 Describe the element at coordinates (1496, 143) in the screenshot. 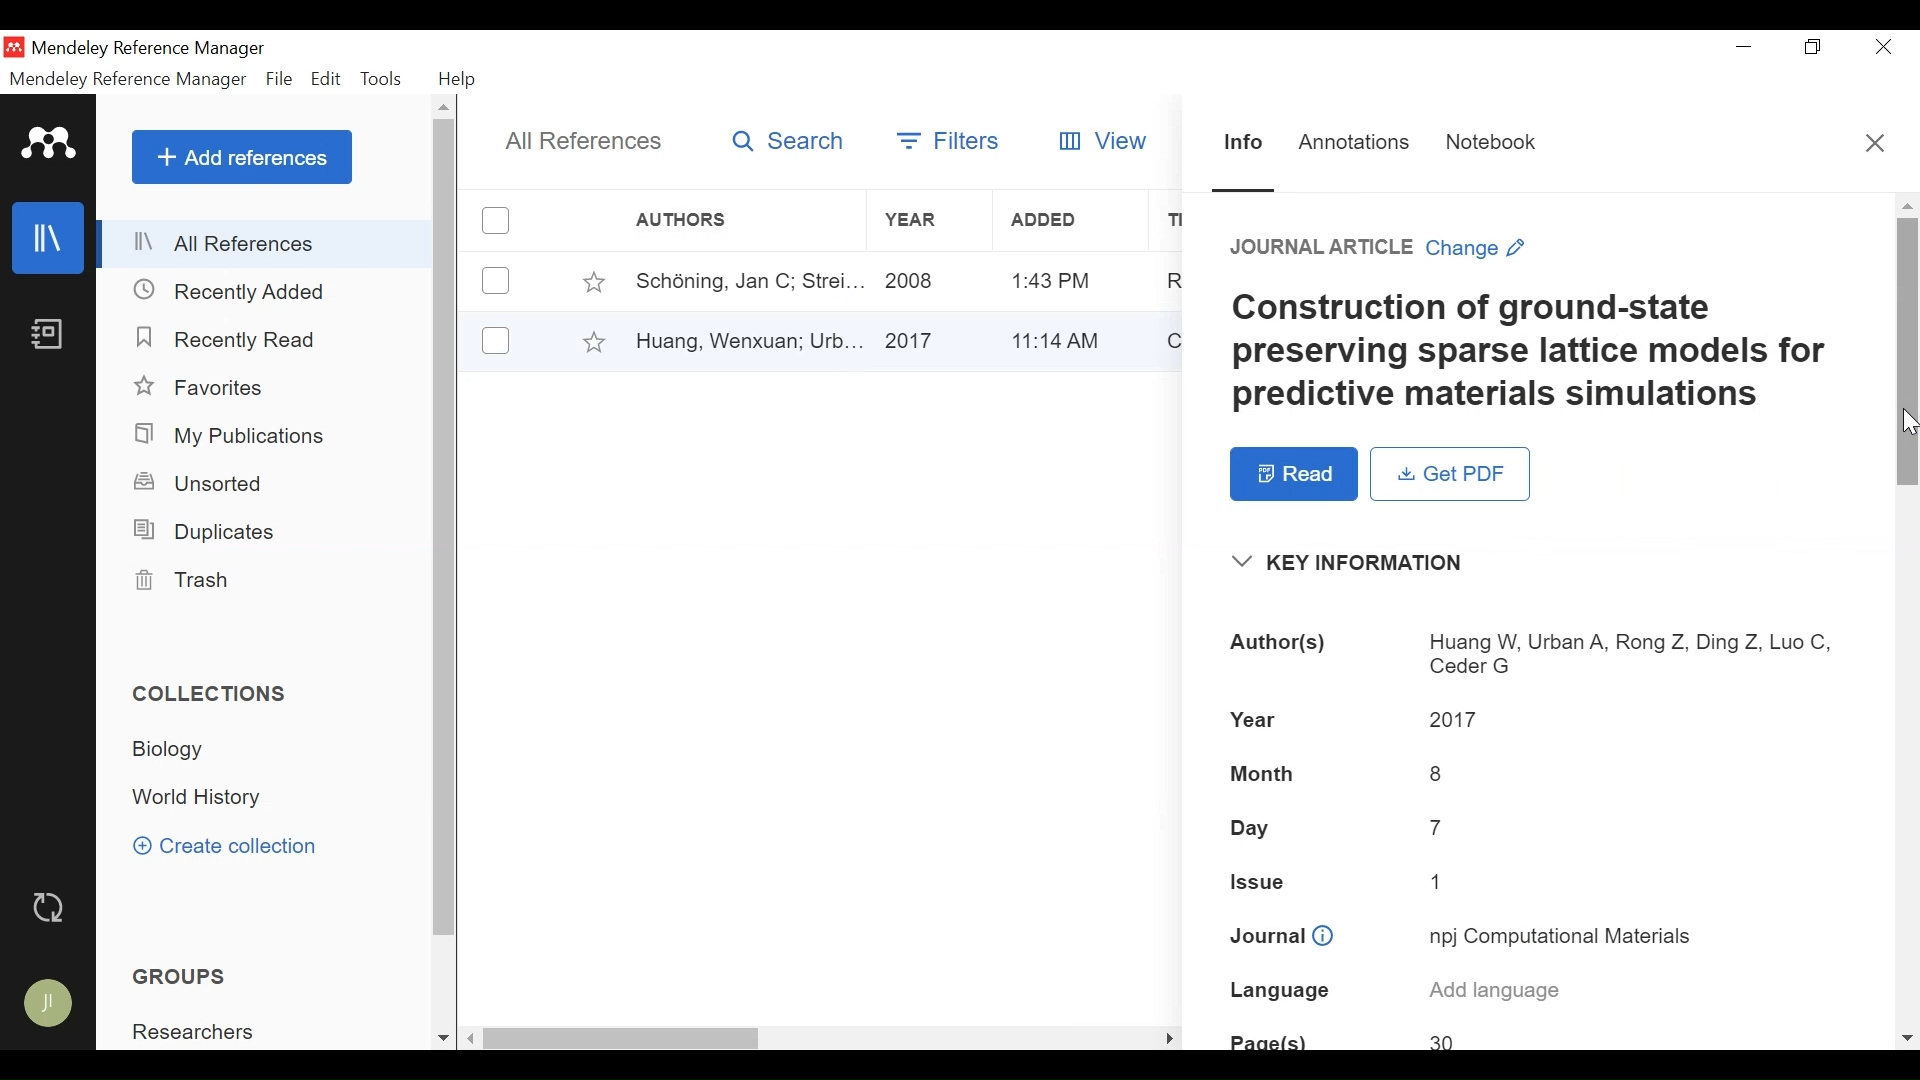

I see `Notebook` at that location.